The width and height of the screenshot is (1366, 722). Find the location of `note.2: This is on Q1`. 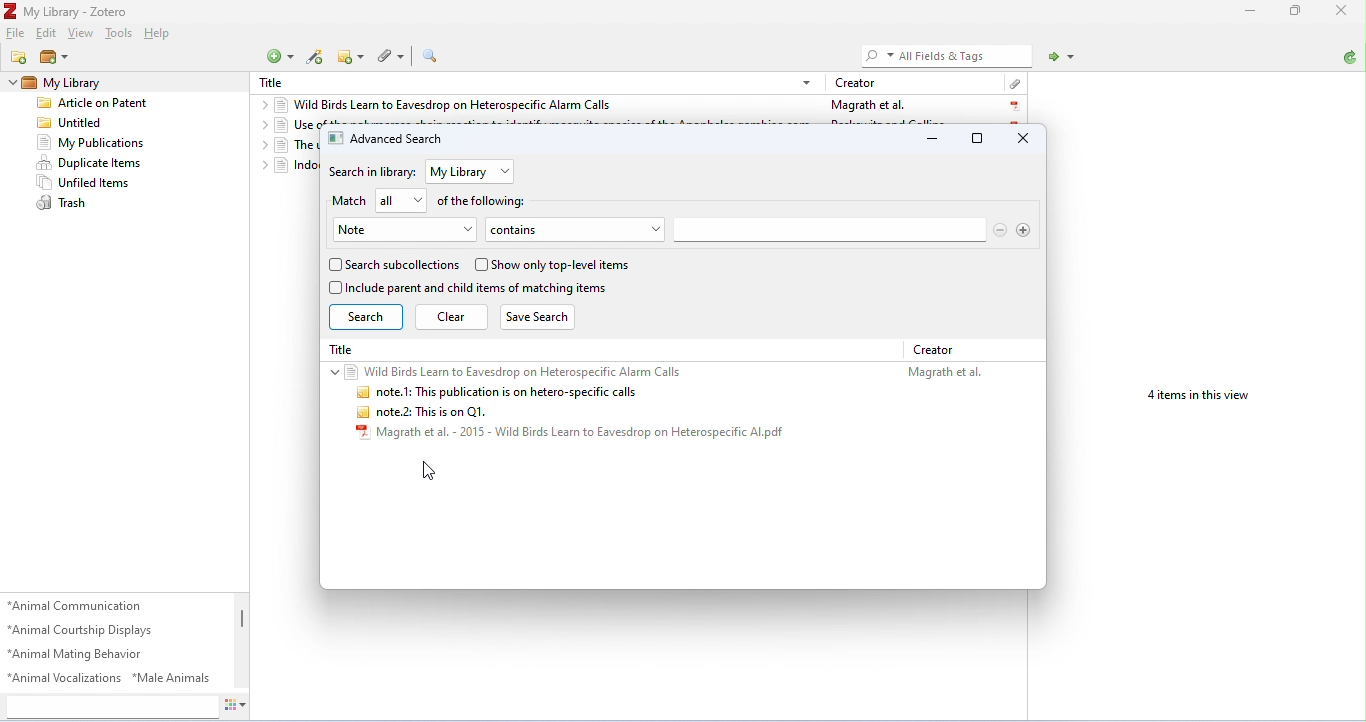

note.2: This is on Q1 is located at coordinates (436, 413).